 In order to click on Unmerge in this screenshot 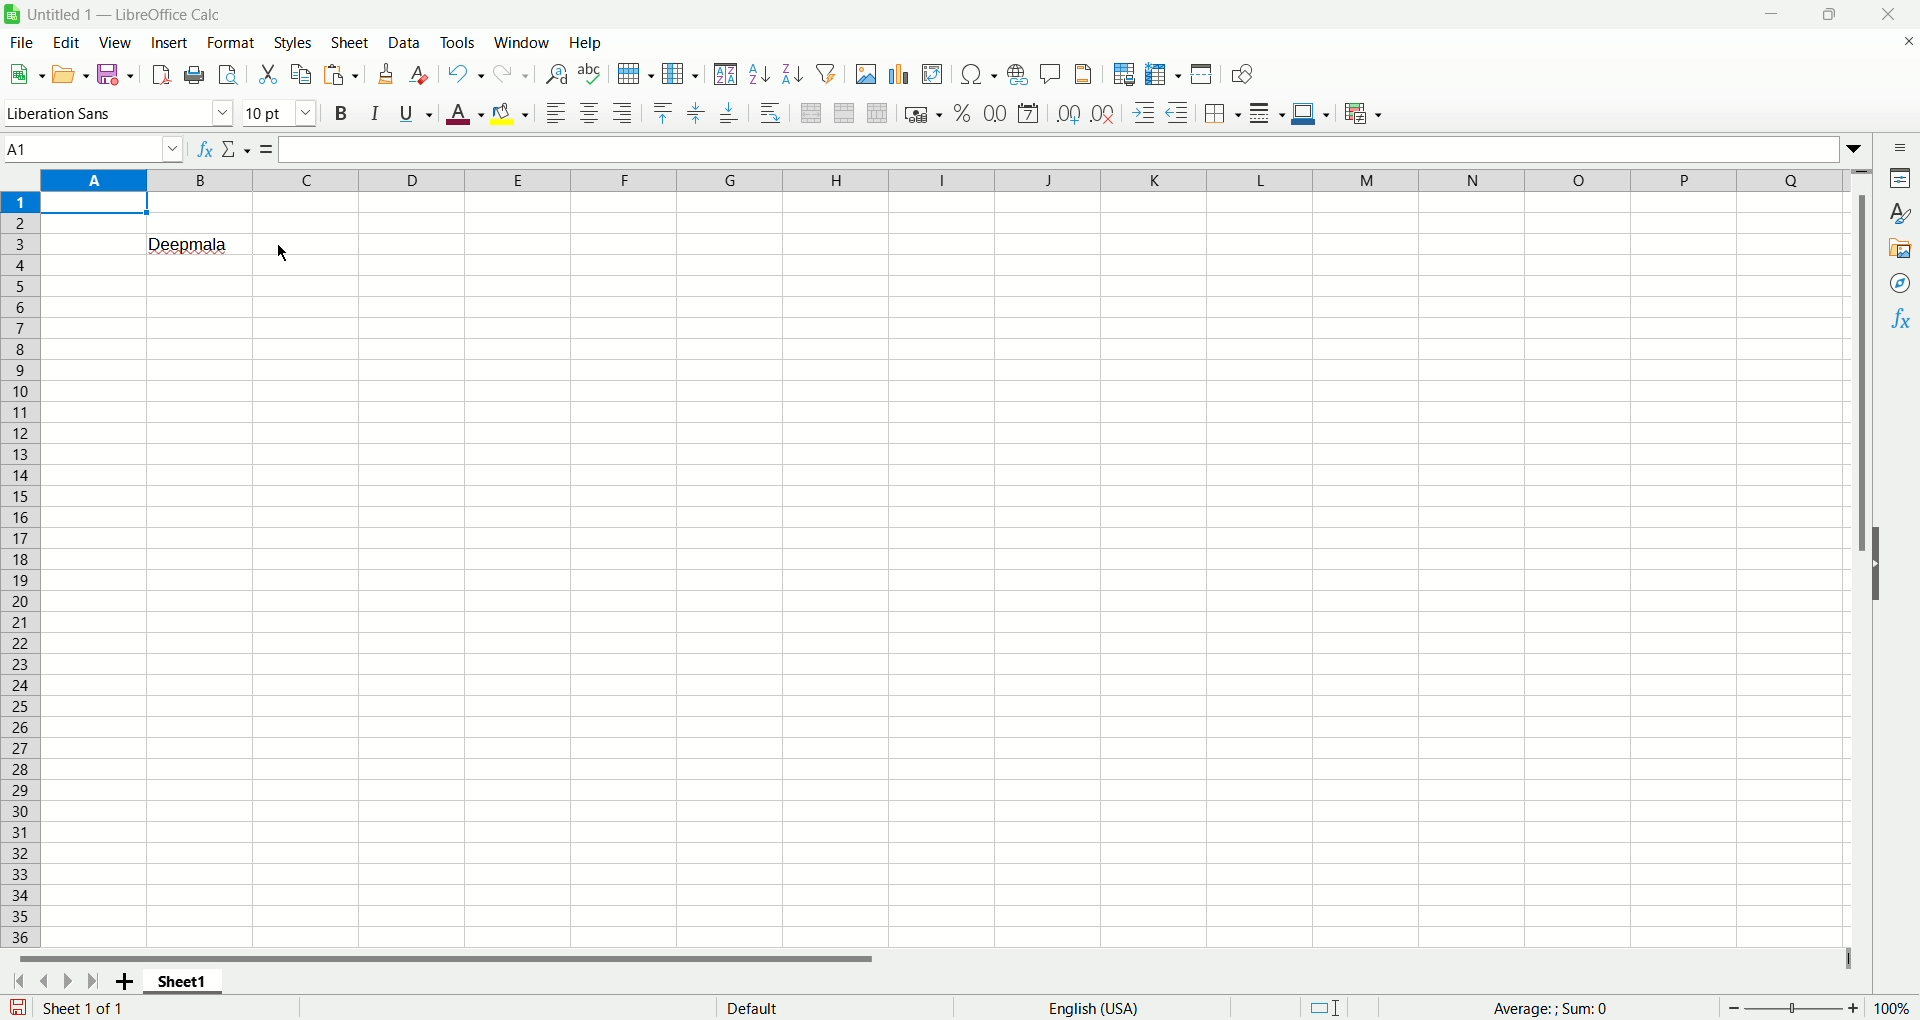, I will do `click(879, 113)`.